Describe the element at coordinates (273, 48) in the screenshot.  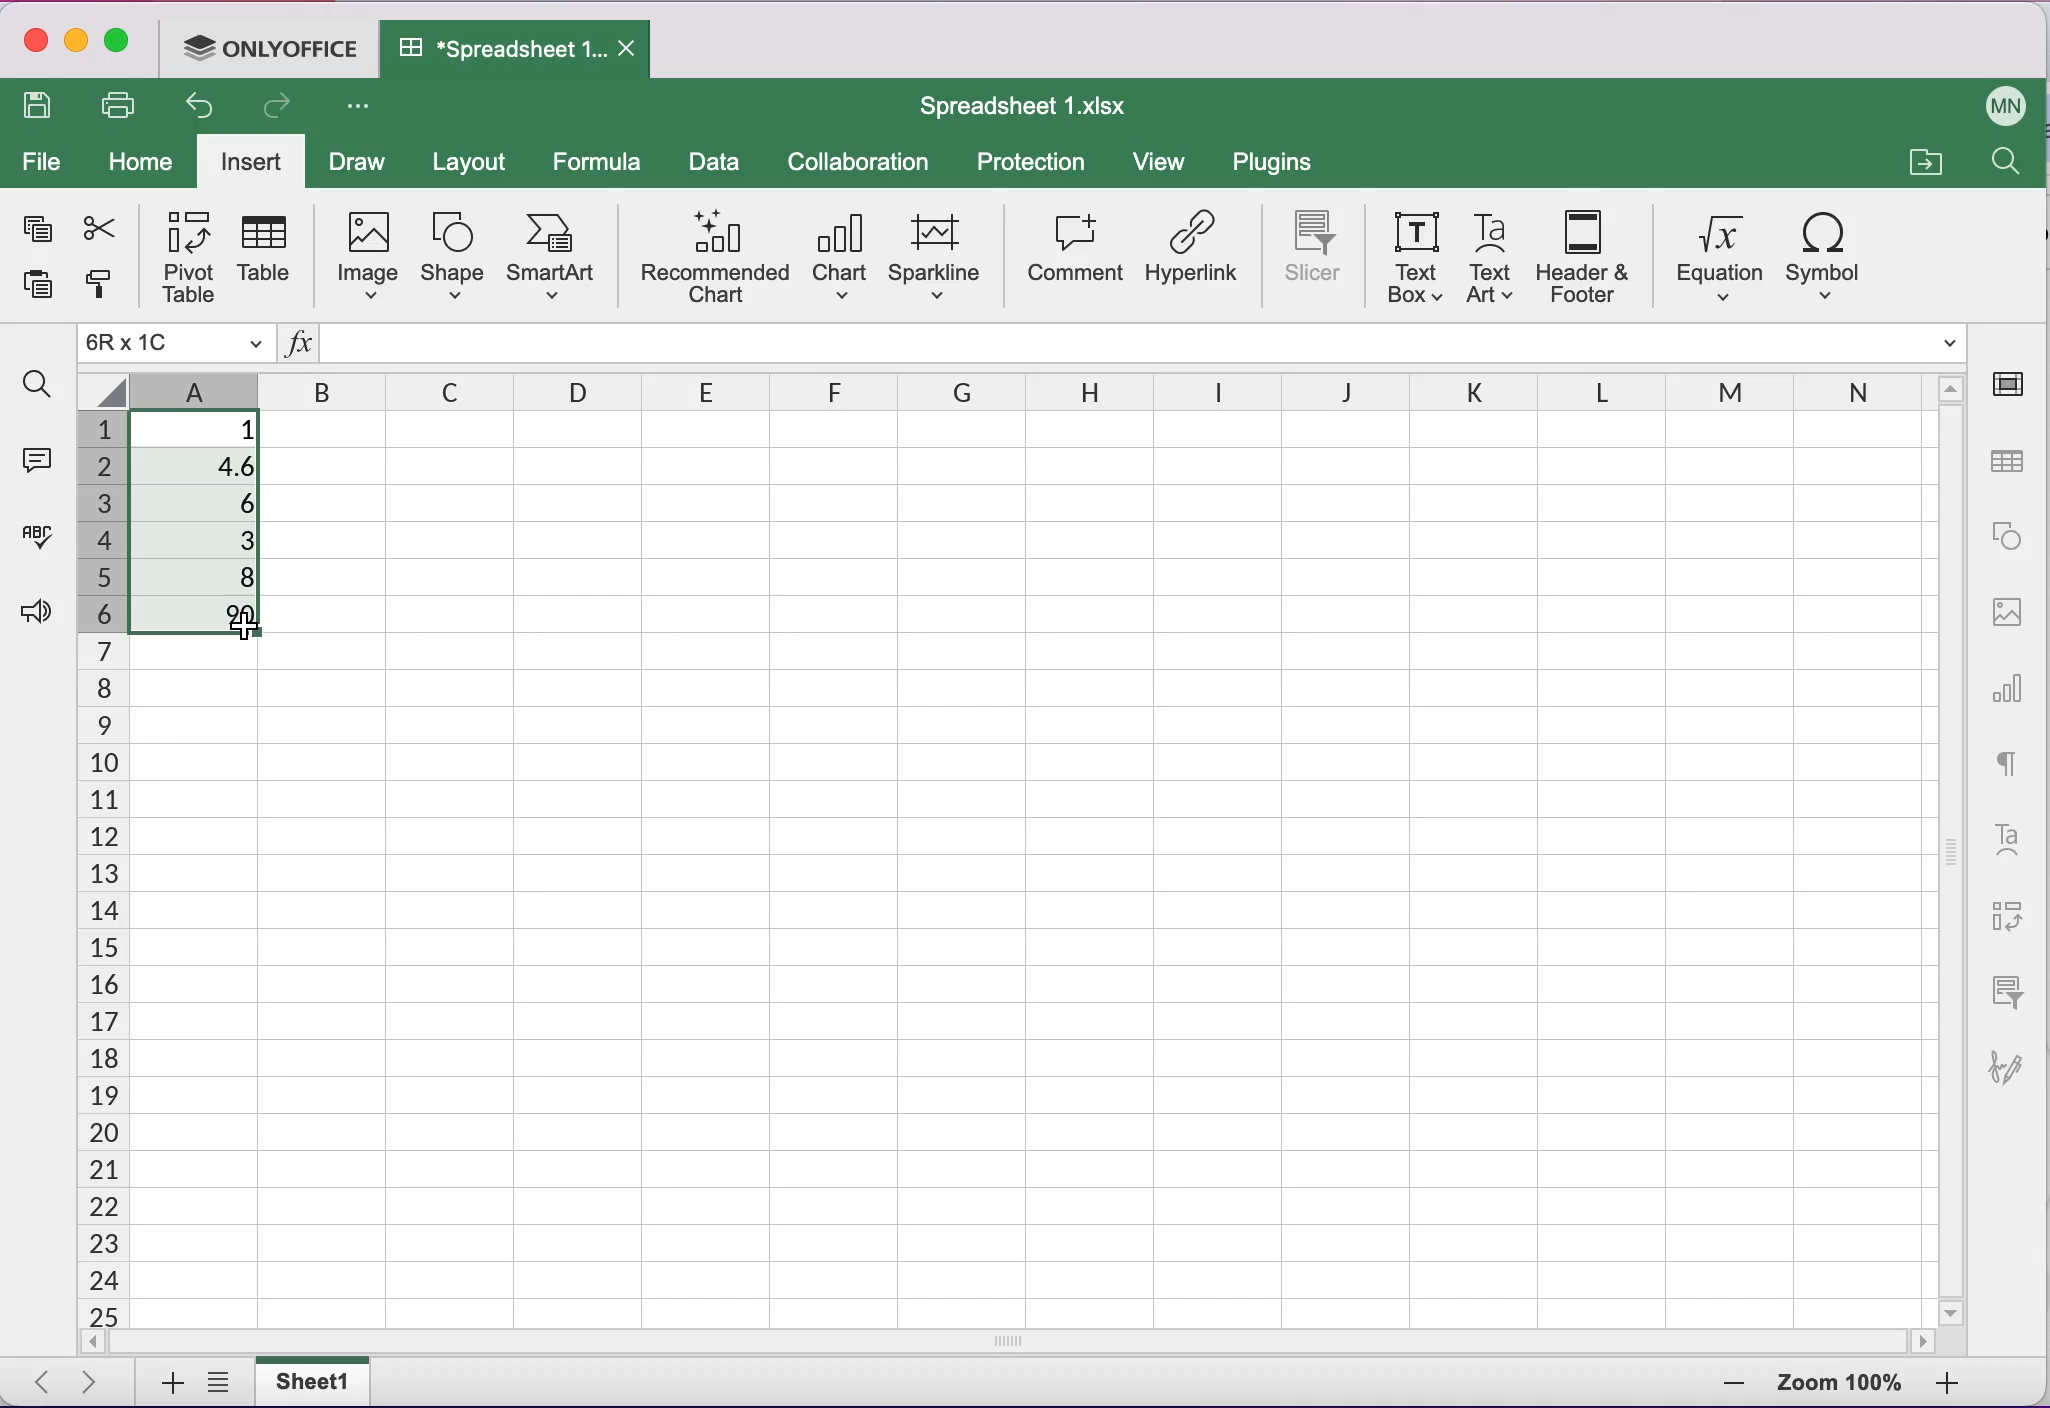
I see `ONLYOFFICE` at that location.